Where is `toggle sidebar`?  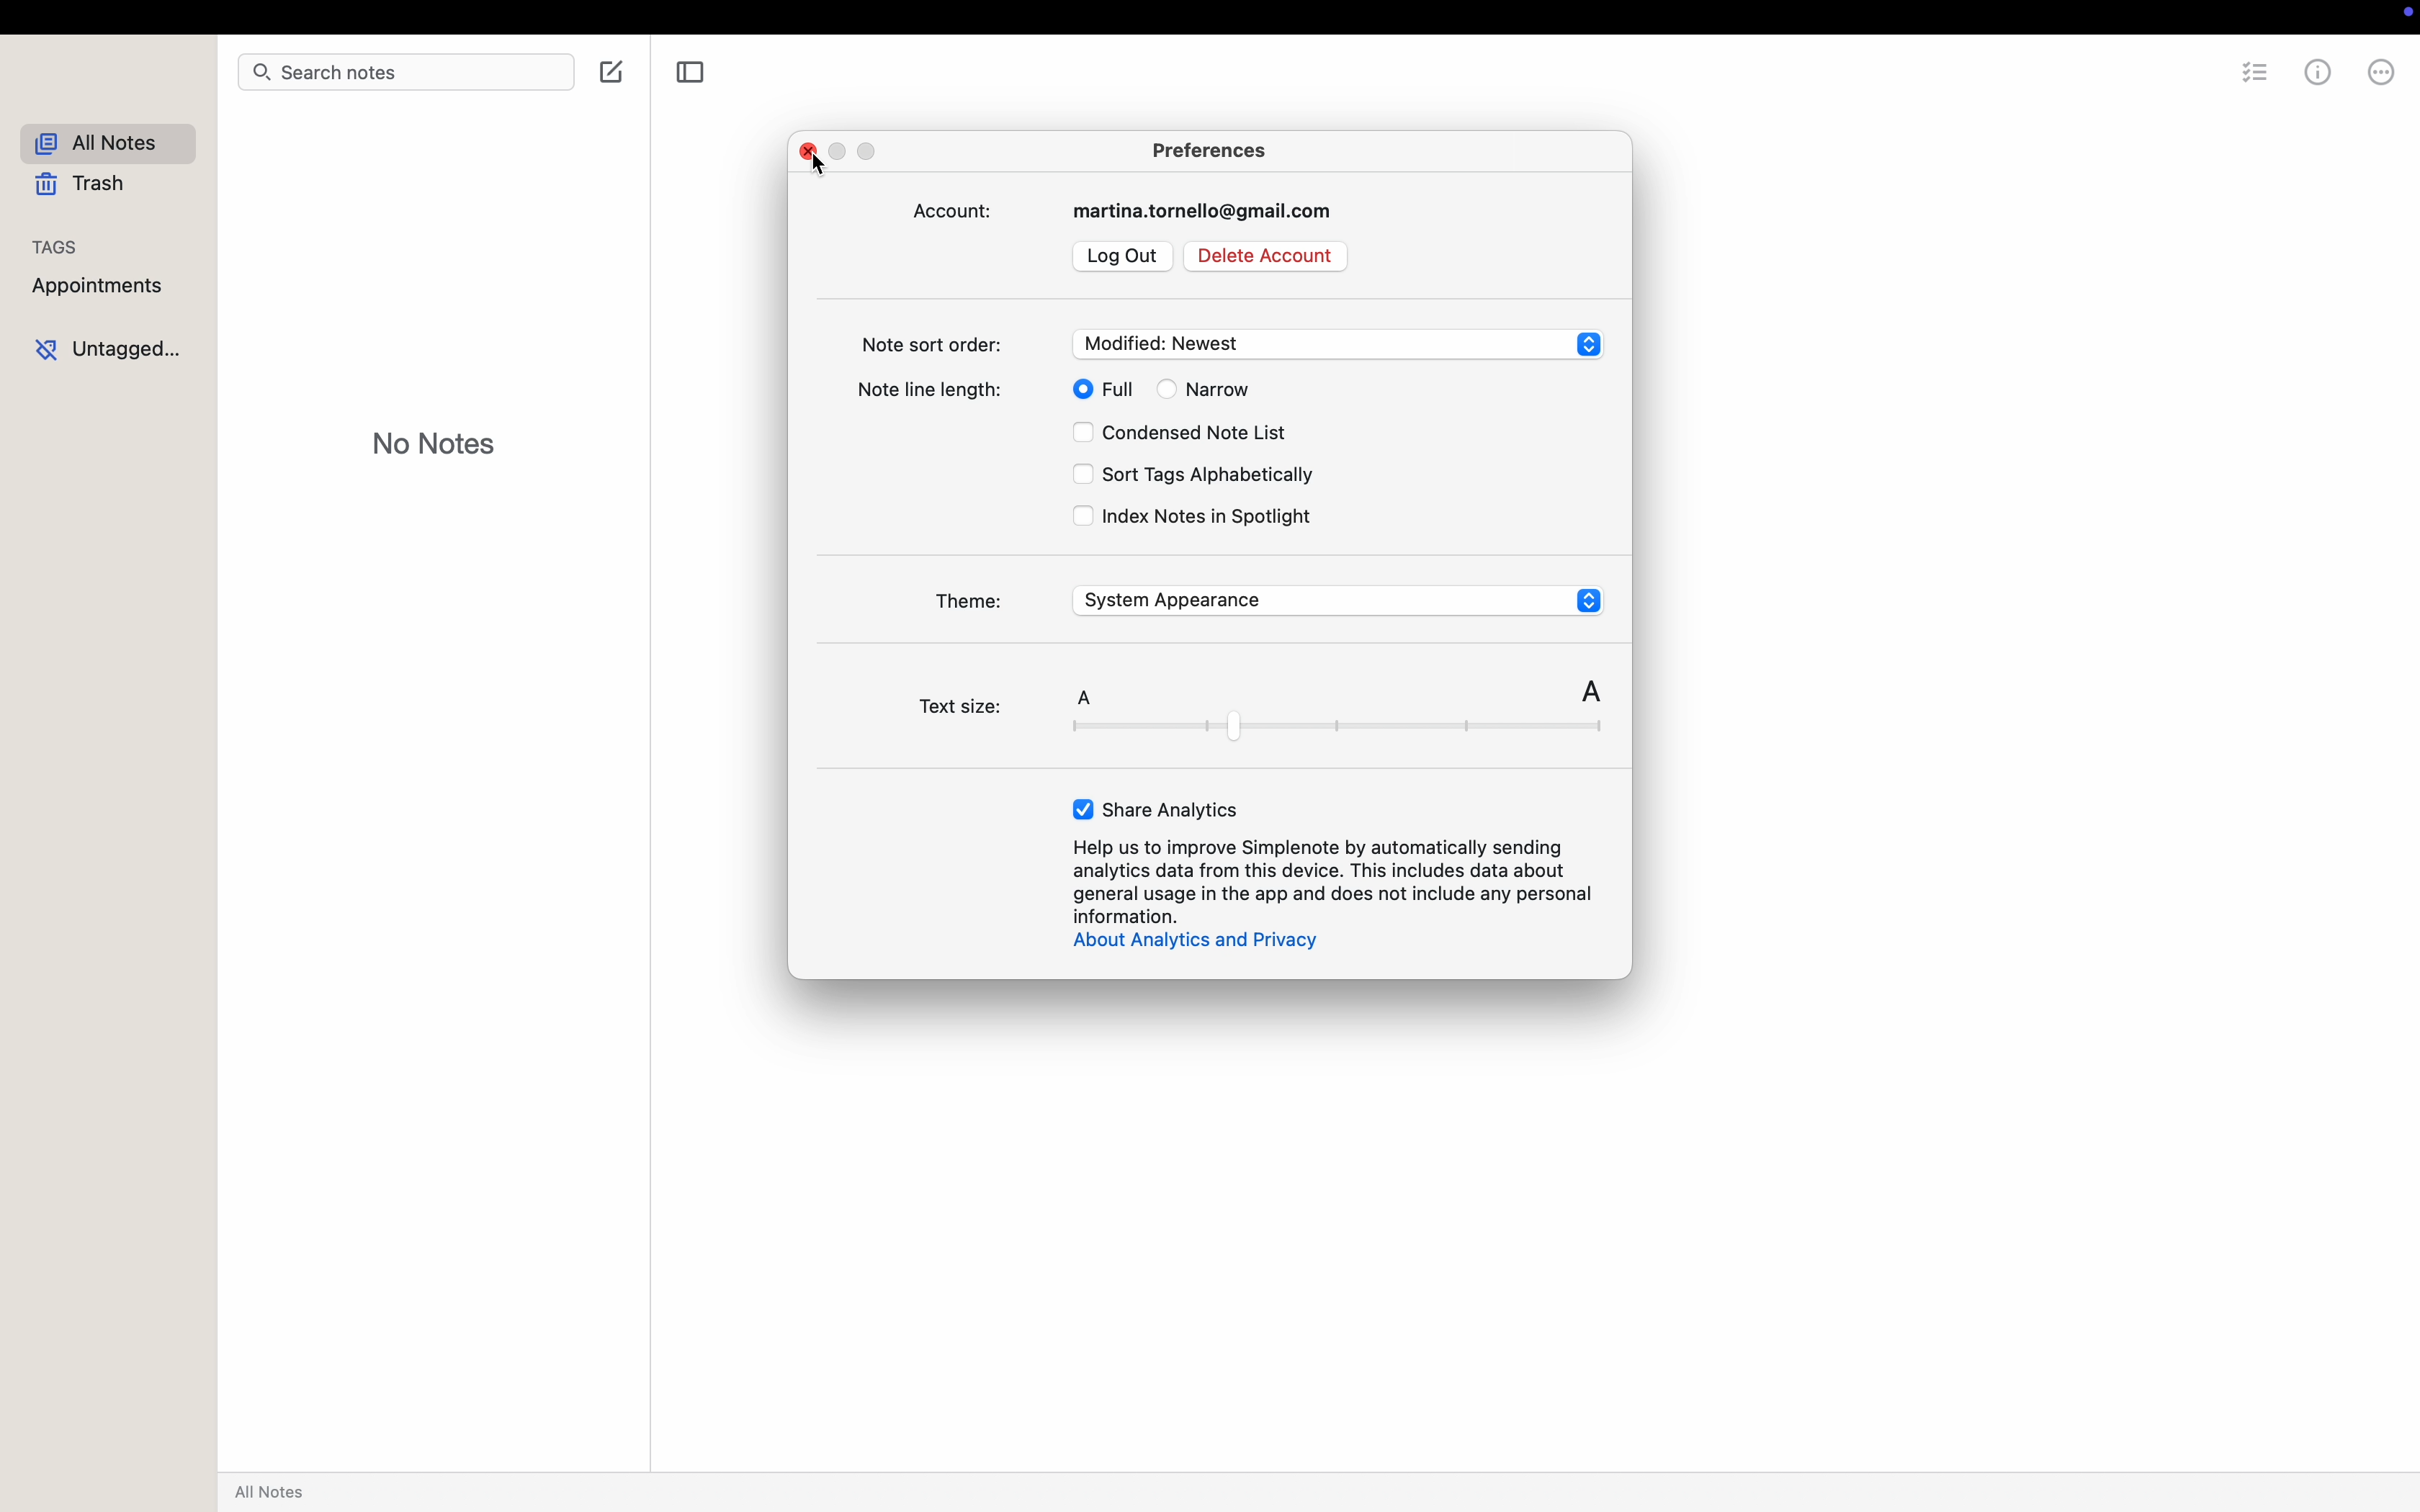 toggle sidebar is located at coordinates (691, 77).